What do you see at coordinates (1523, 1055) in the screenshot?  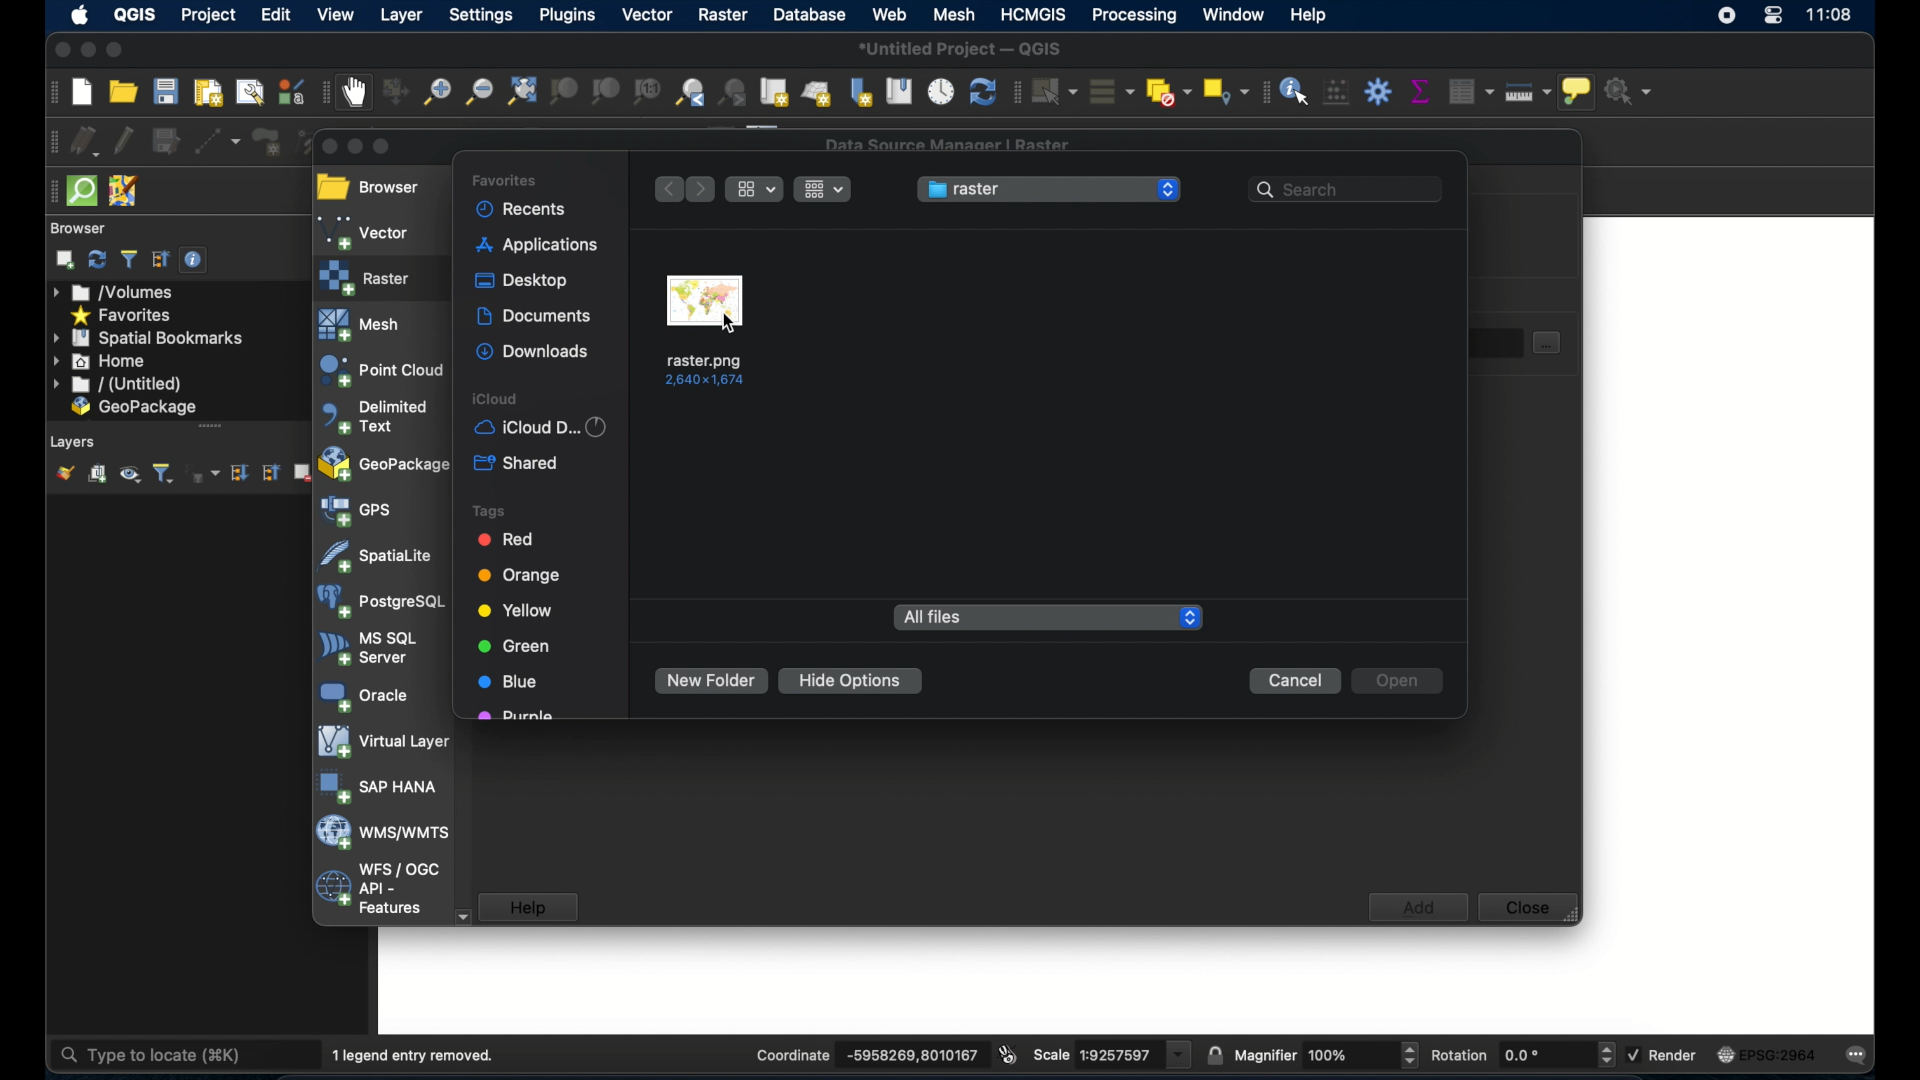 I see `rotations` at bounding box center [1523, 1055].